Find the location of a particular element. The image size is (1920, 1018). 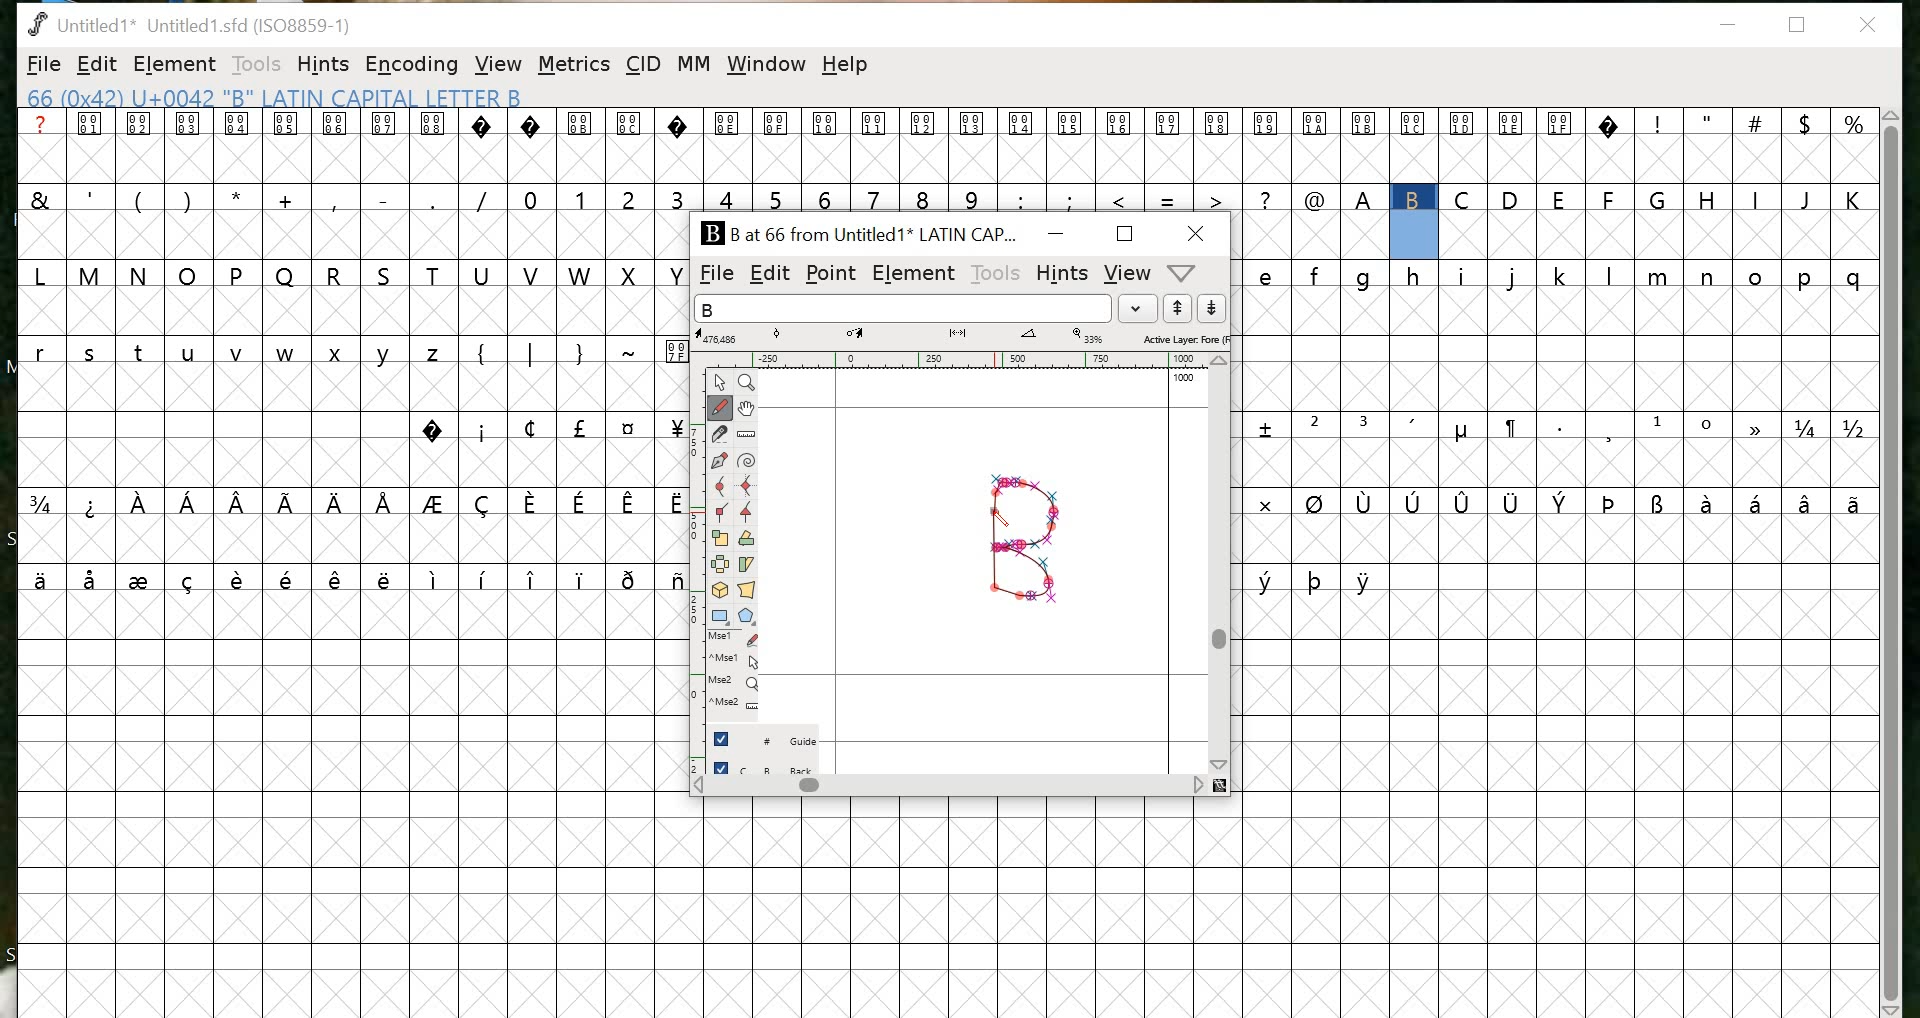

TOOLS is located at coordinates (254, 66).